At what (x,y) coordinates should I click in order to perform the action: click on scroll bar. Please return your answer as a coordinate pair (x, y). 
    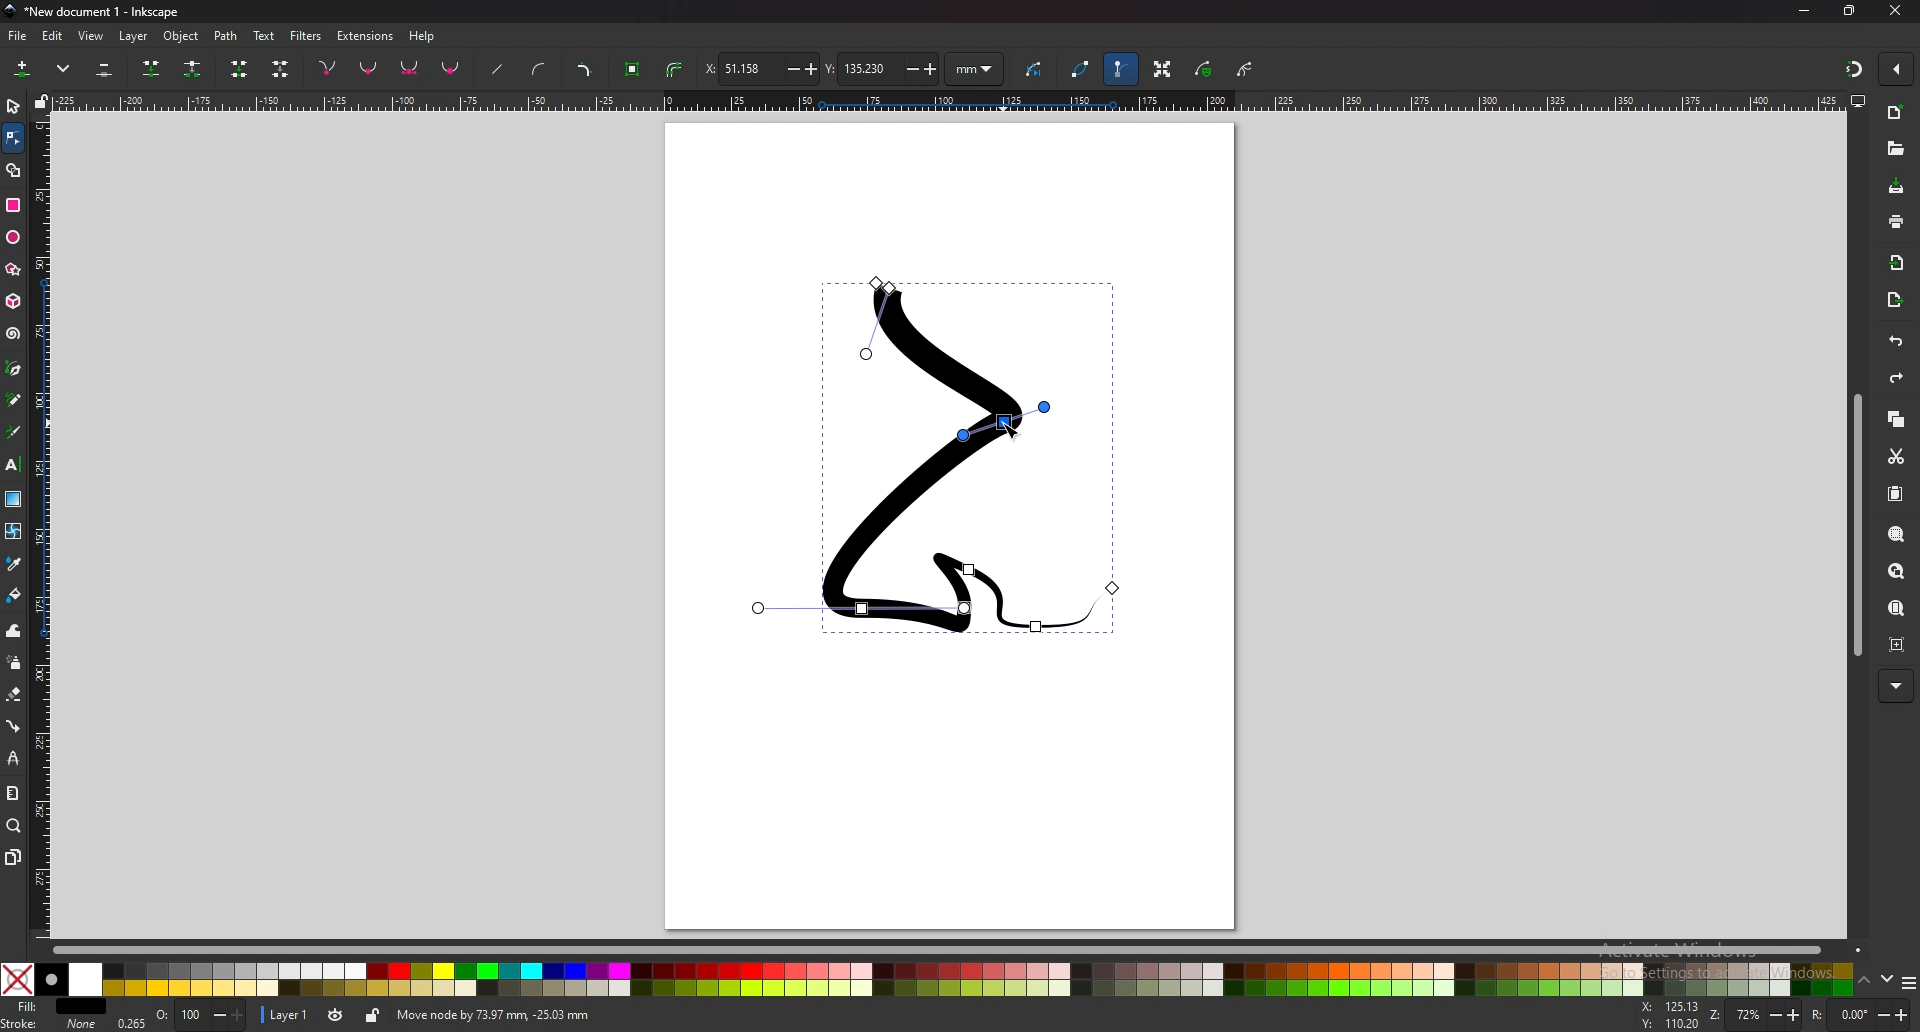
    Looking at the image, I should click on (1857, 525).